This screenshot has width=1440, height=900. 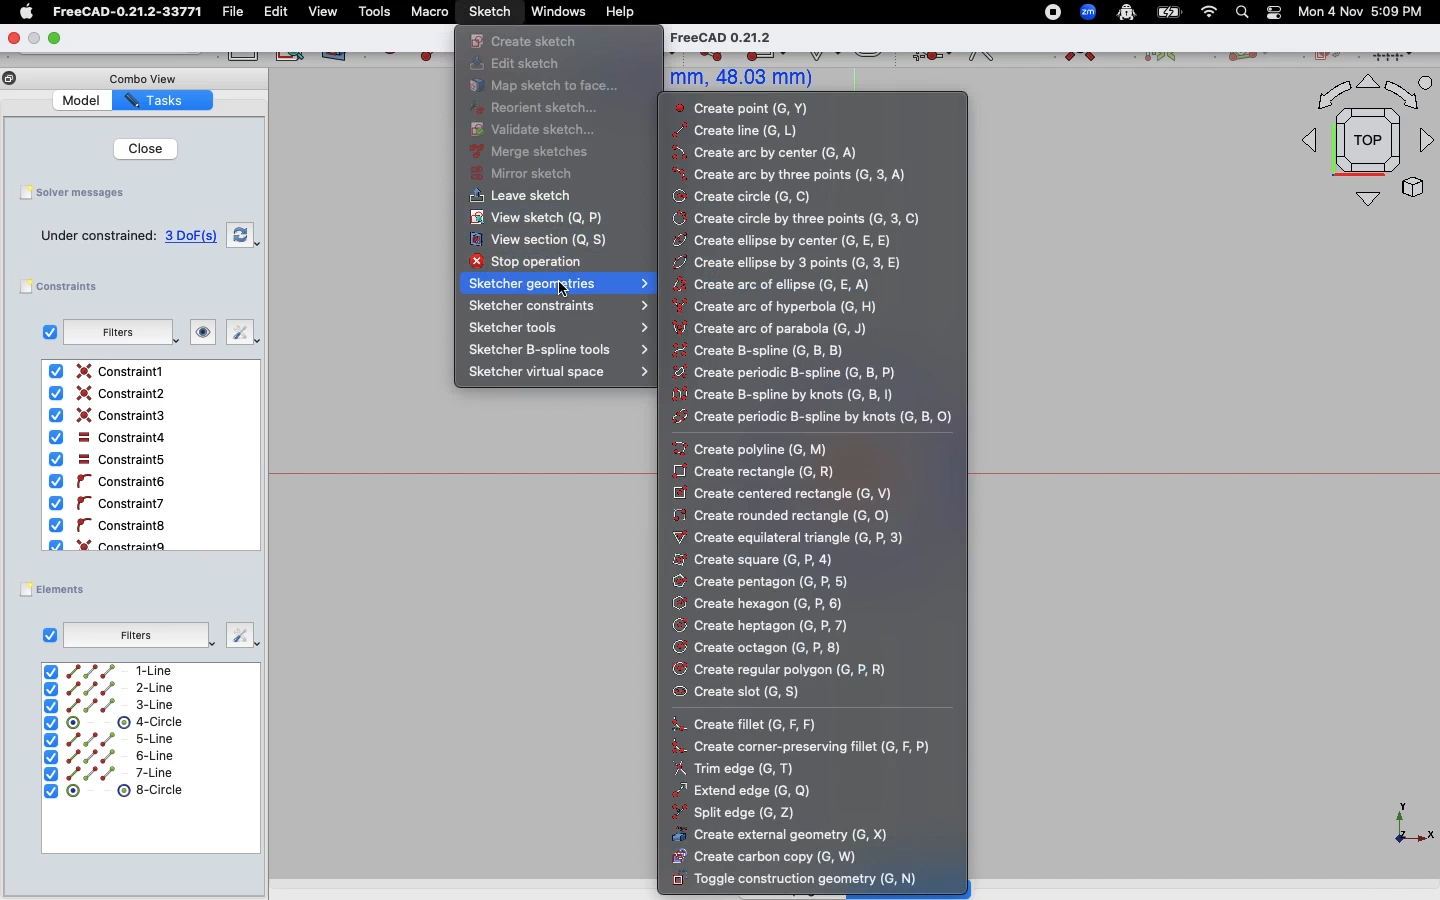 What do you see at coordinates (240, 333) in the screenshot?
I see `Fix` at bounding box center [240, 333].